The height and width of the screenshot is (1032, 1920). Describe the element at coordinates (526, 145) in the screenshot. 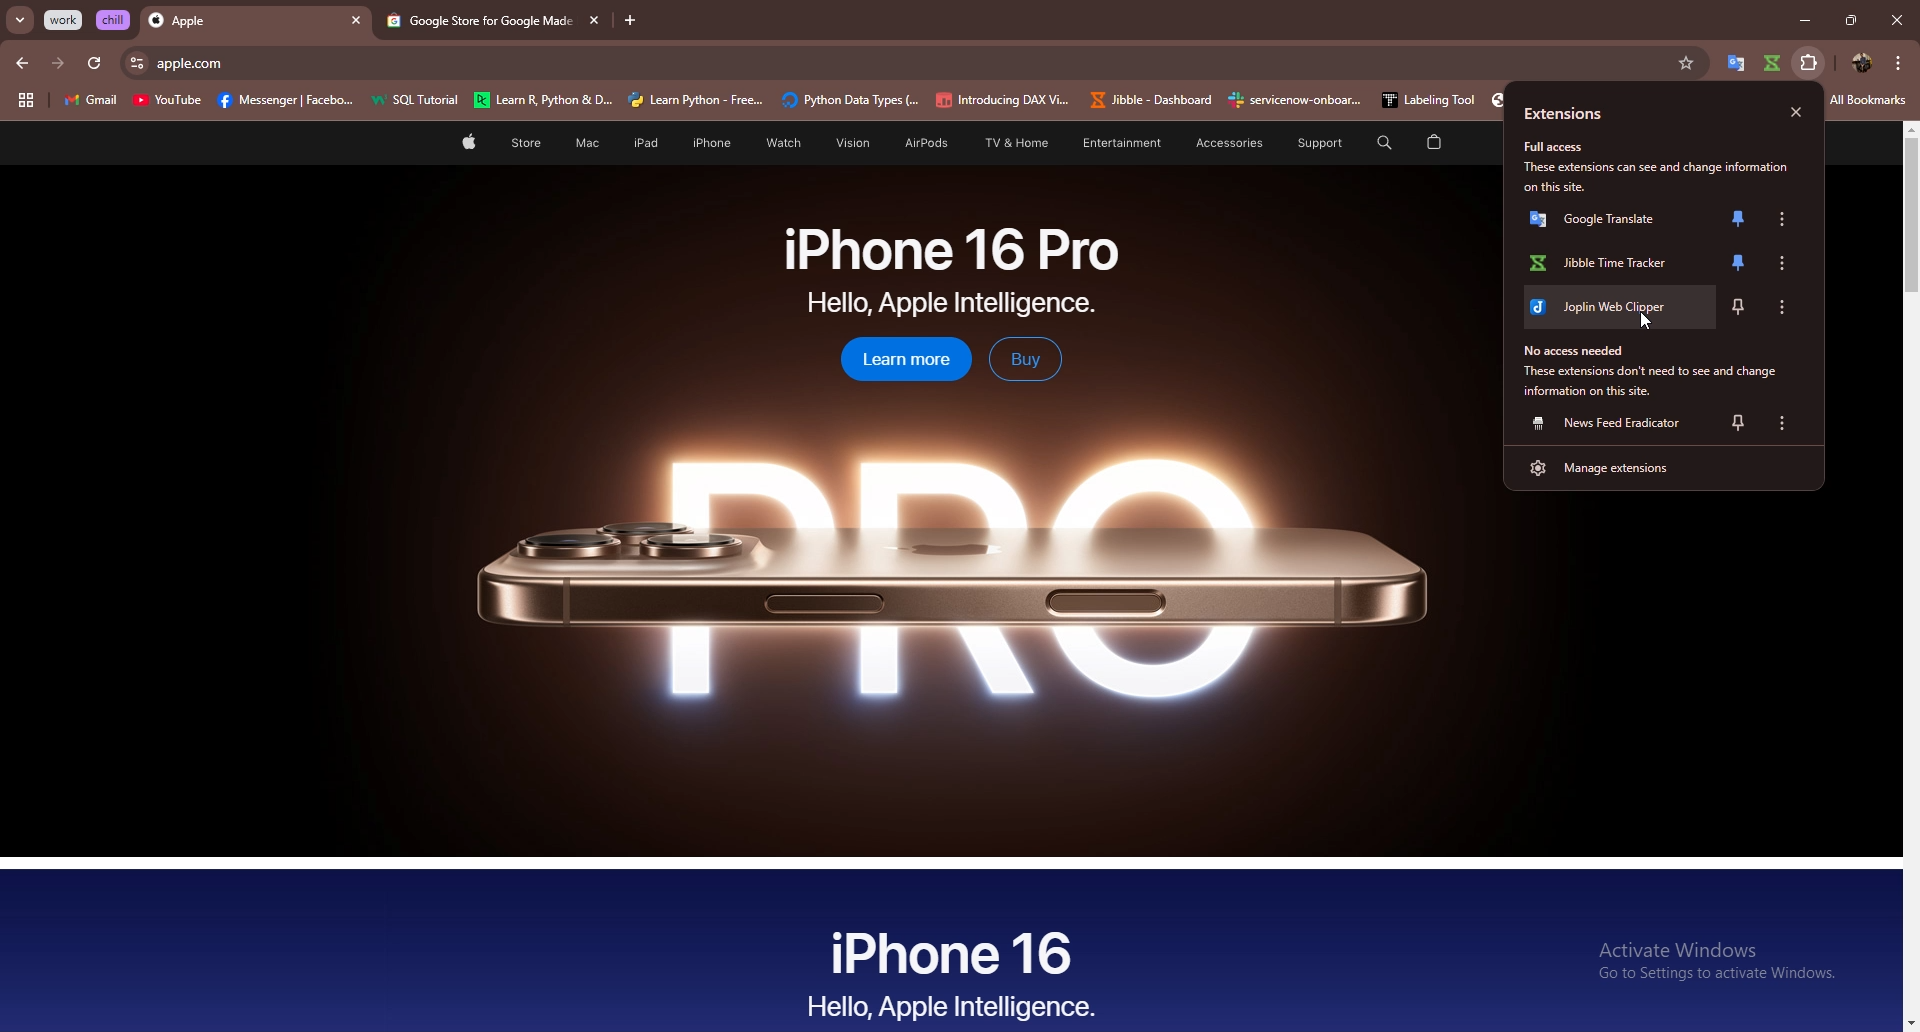

I see `Store` at that location.